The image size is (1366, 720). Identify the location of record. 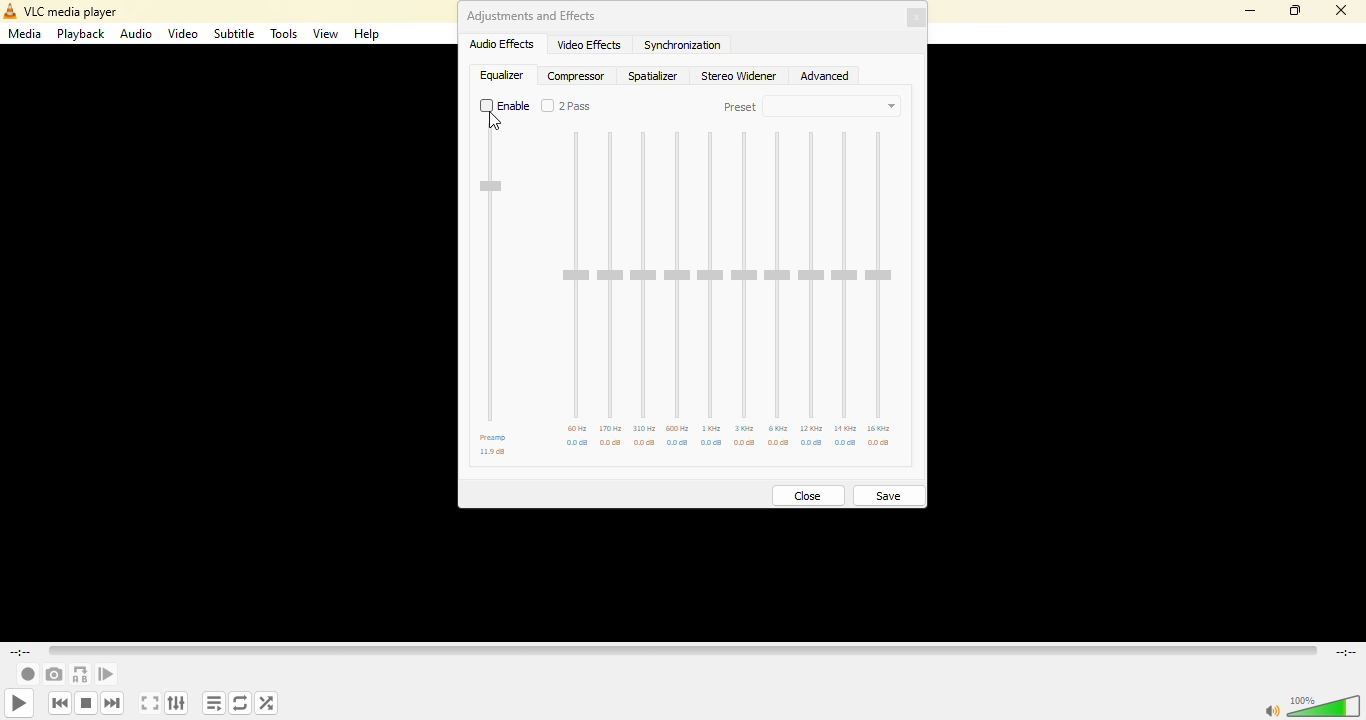
(26, 673).